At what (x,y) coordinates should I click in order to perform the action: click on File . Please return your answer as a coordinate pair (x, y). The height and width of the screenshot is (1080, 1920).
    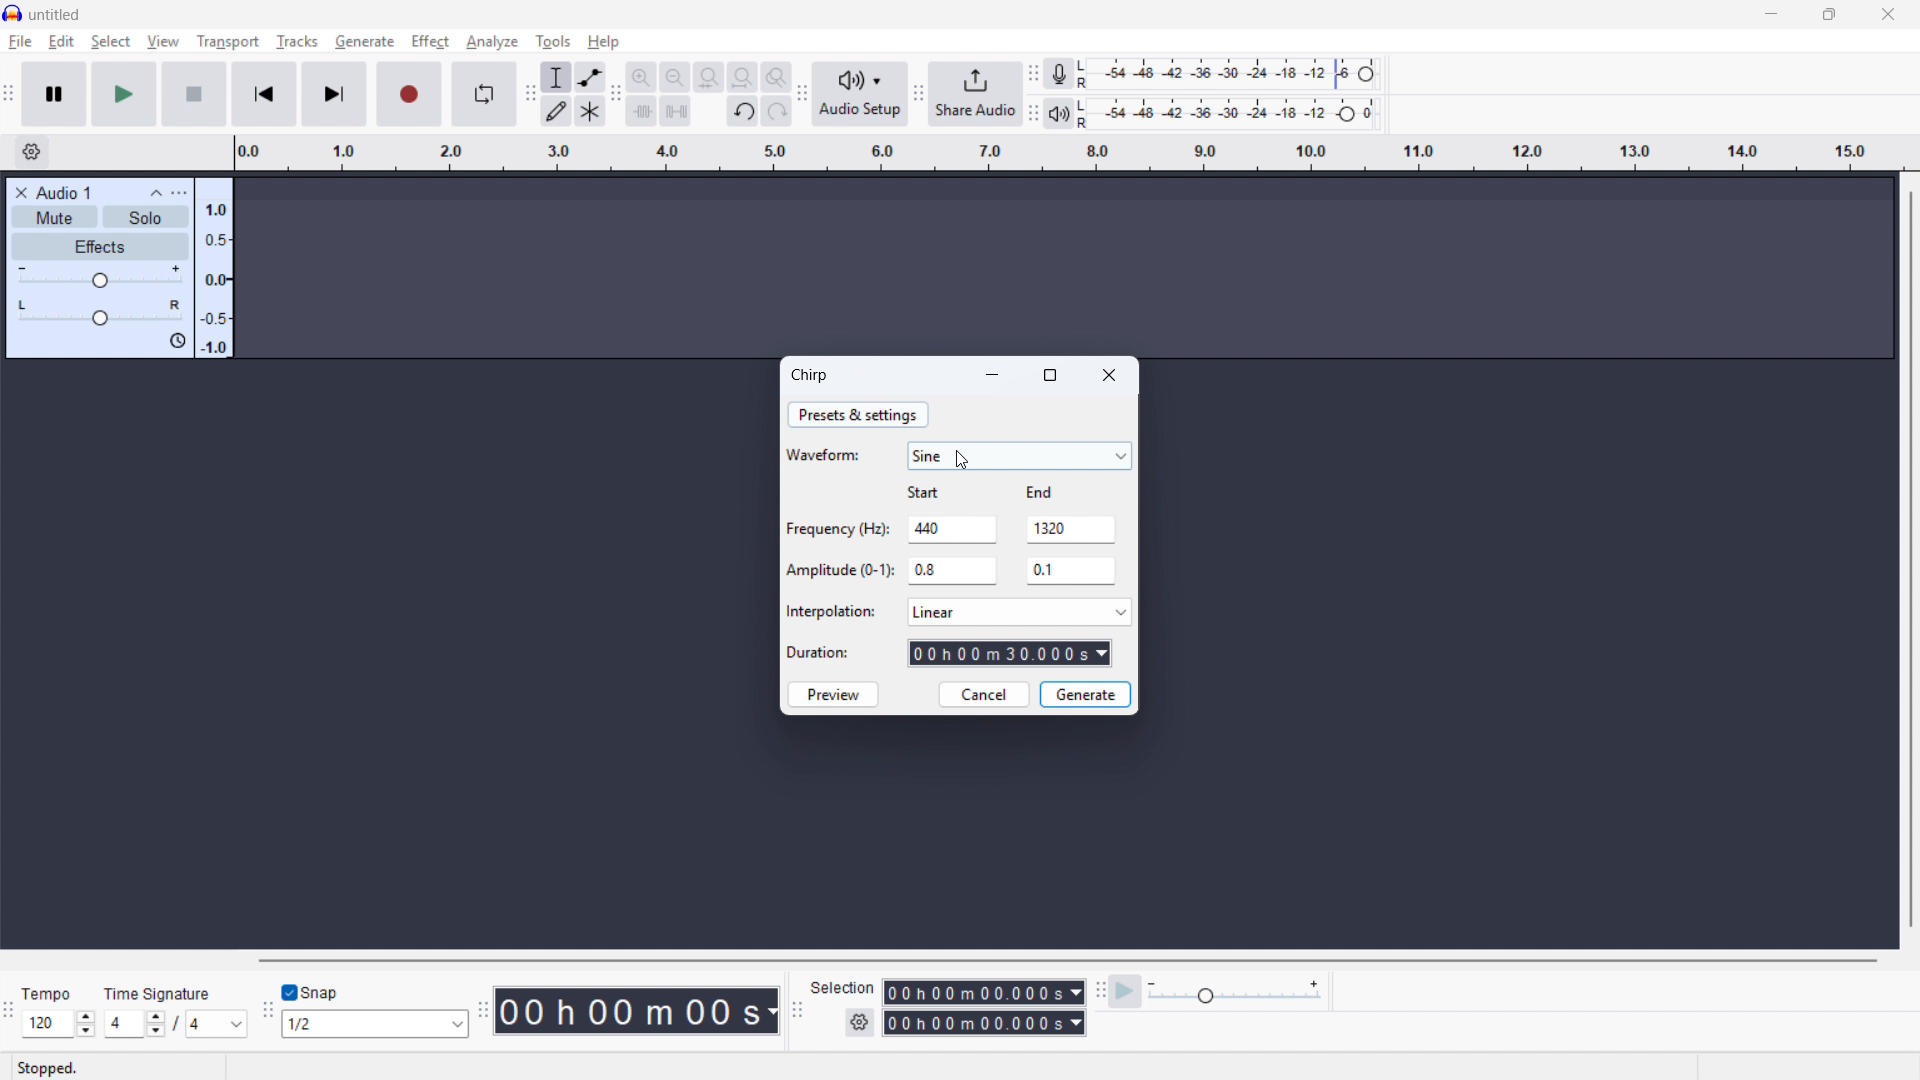
    Looking at the image, I should click on (20, 43).